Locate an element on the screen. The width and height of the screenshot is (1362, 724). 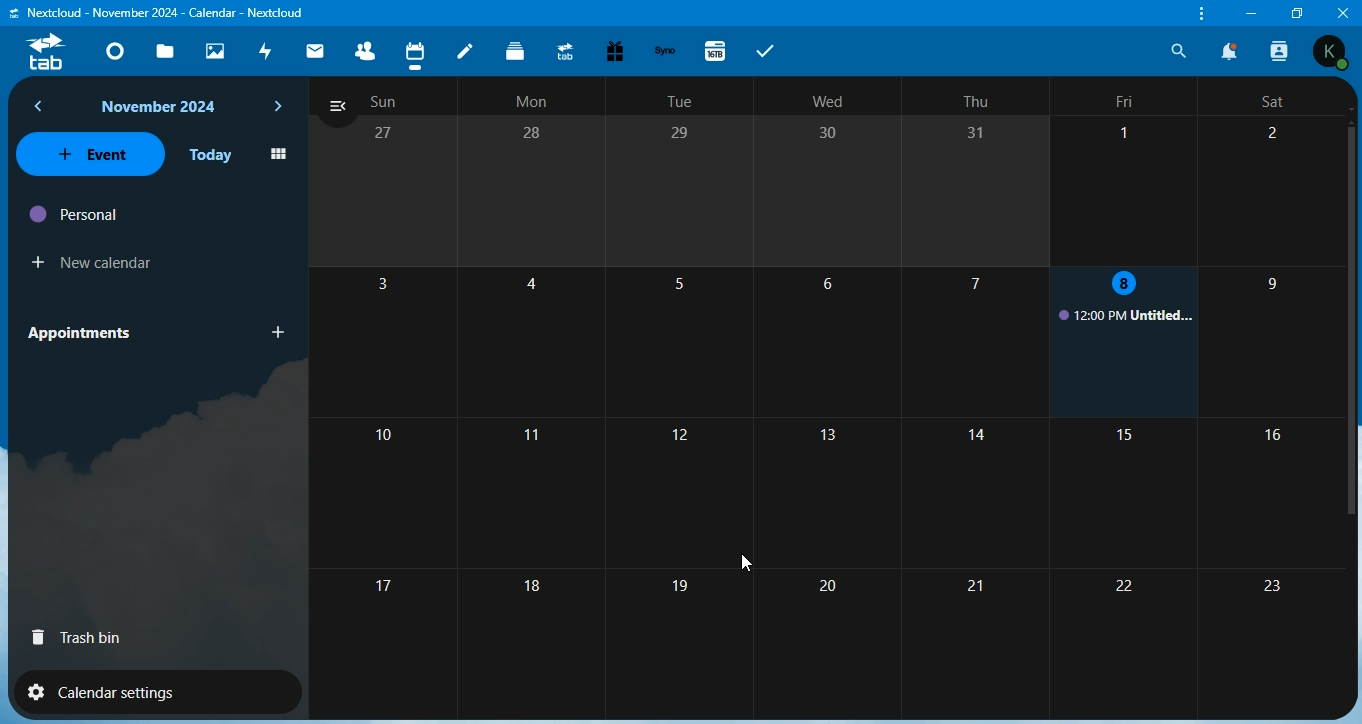
dashboard is located at coordinates (113, 47).